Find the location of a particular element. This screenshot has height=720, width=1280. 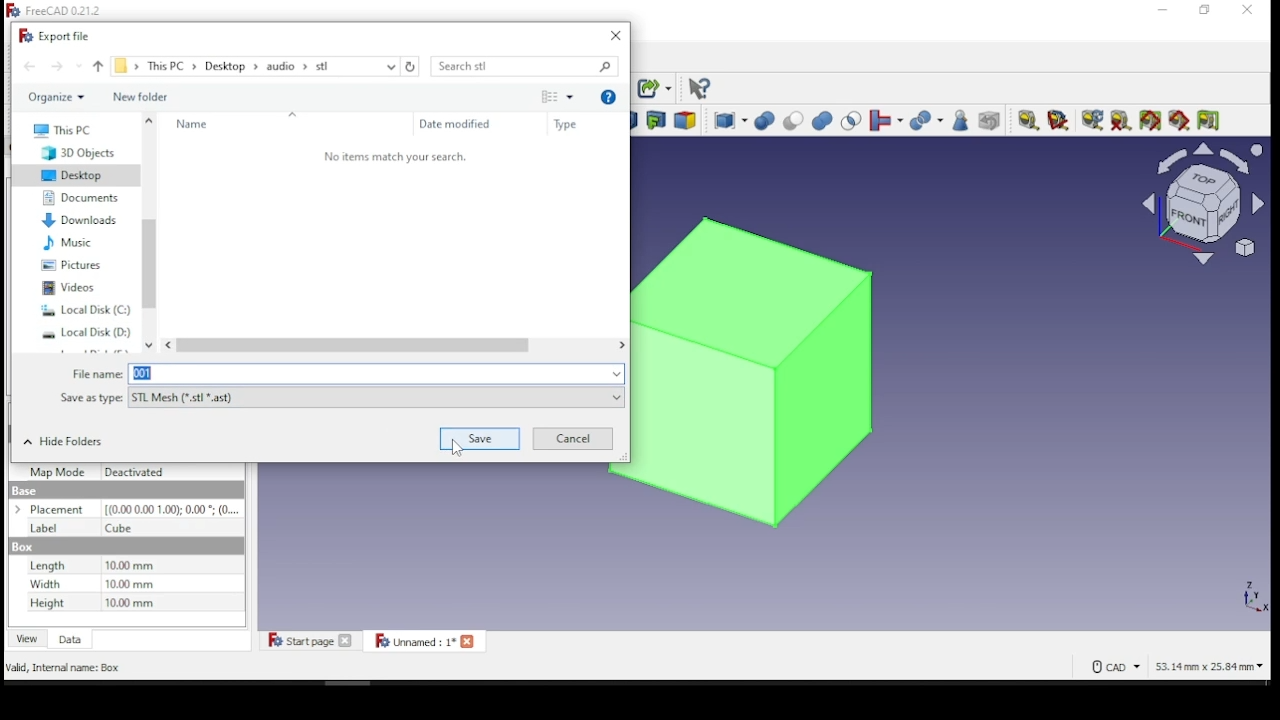

scroll bar is located at coordinates (394, 345).